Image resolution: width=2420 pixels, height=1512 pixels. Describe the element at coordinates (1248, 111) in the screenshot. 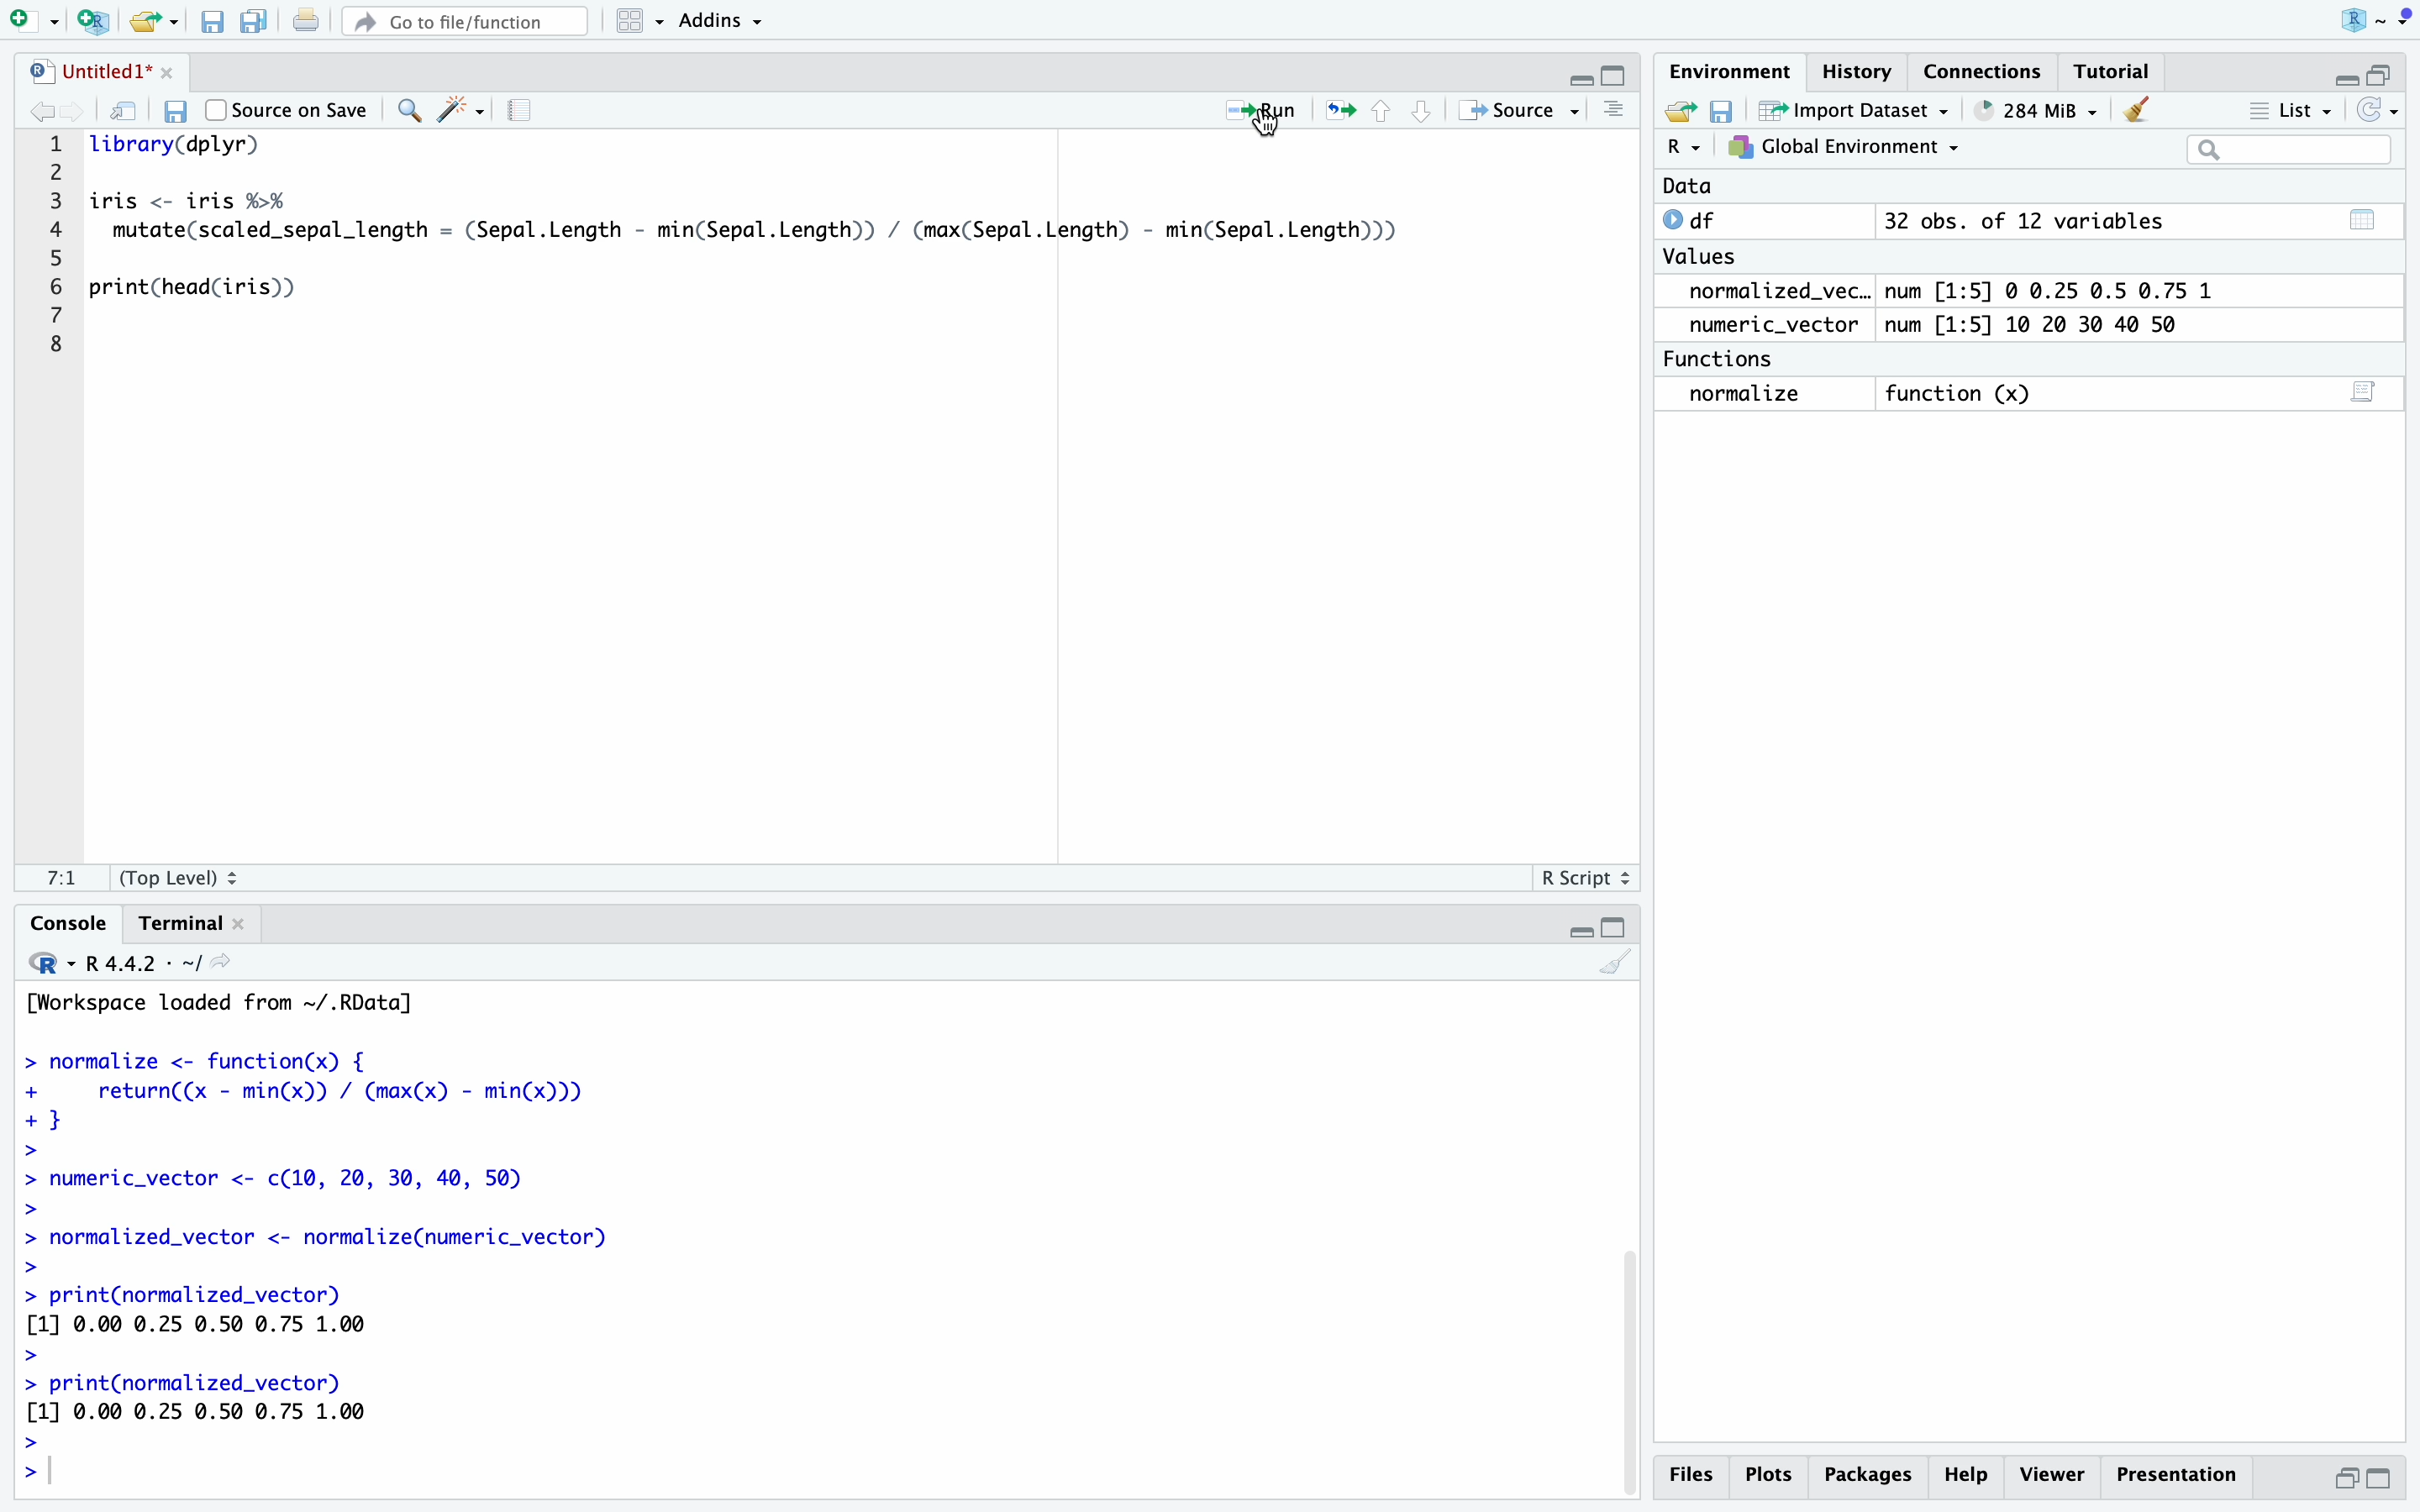

I see `Run` at that location.